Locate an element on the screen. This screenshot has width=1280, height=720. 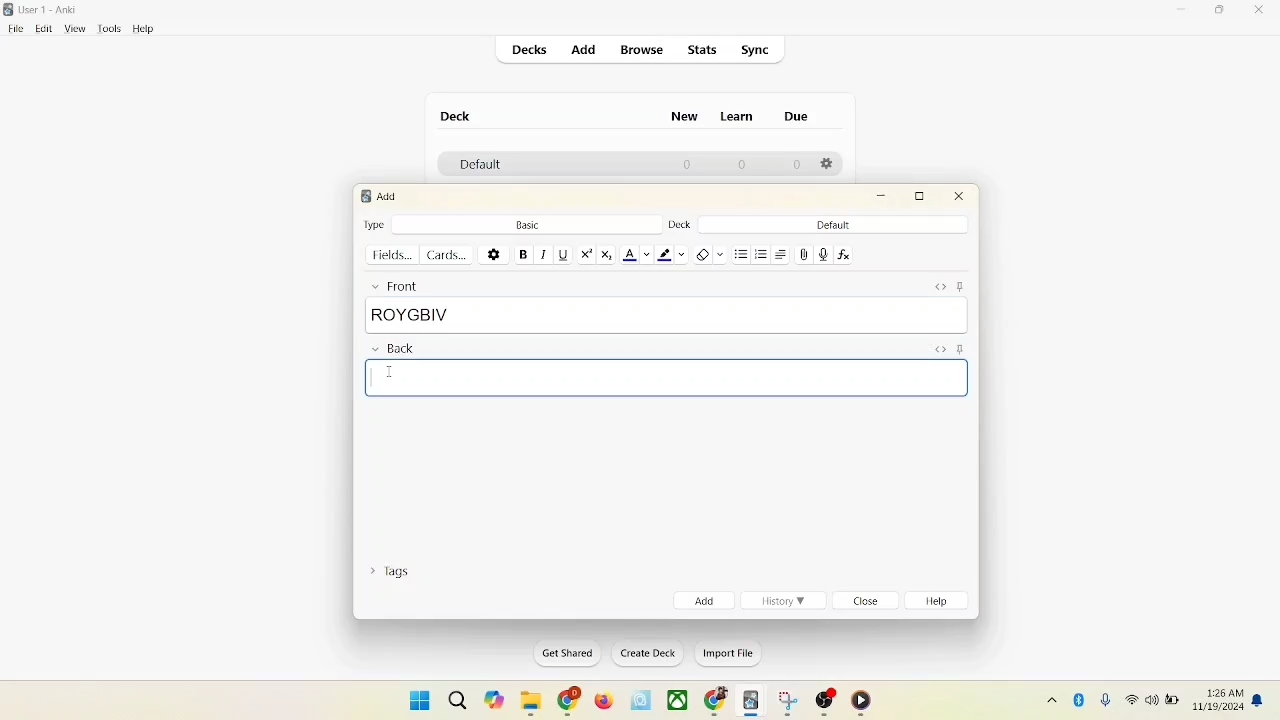
time is located at coordinates (1221, 690).